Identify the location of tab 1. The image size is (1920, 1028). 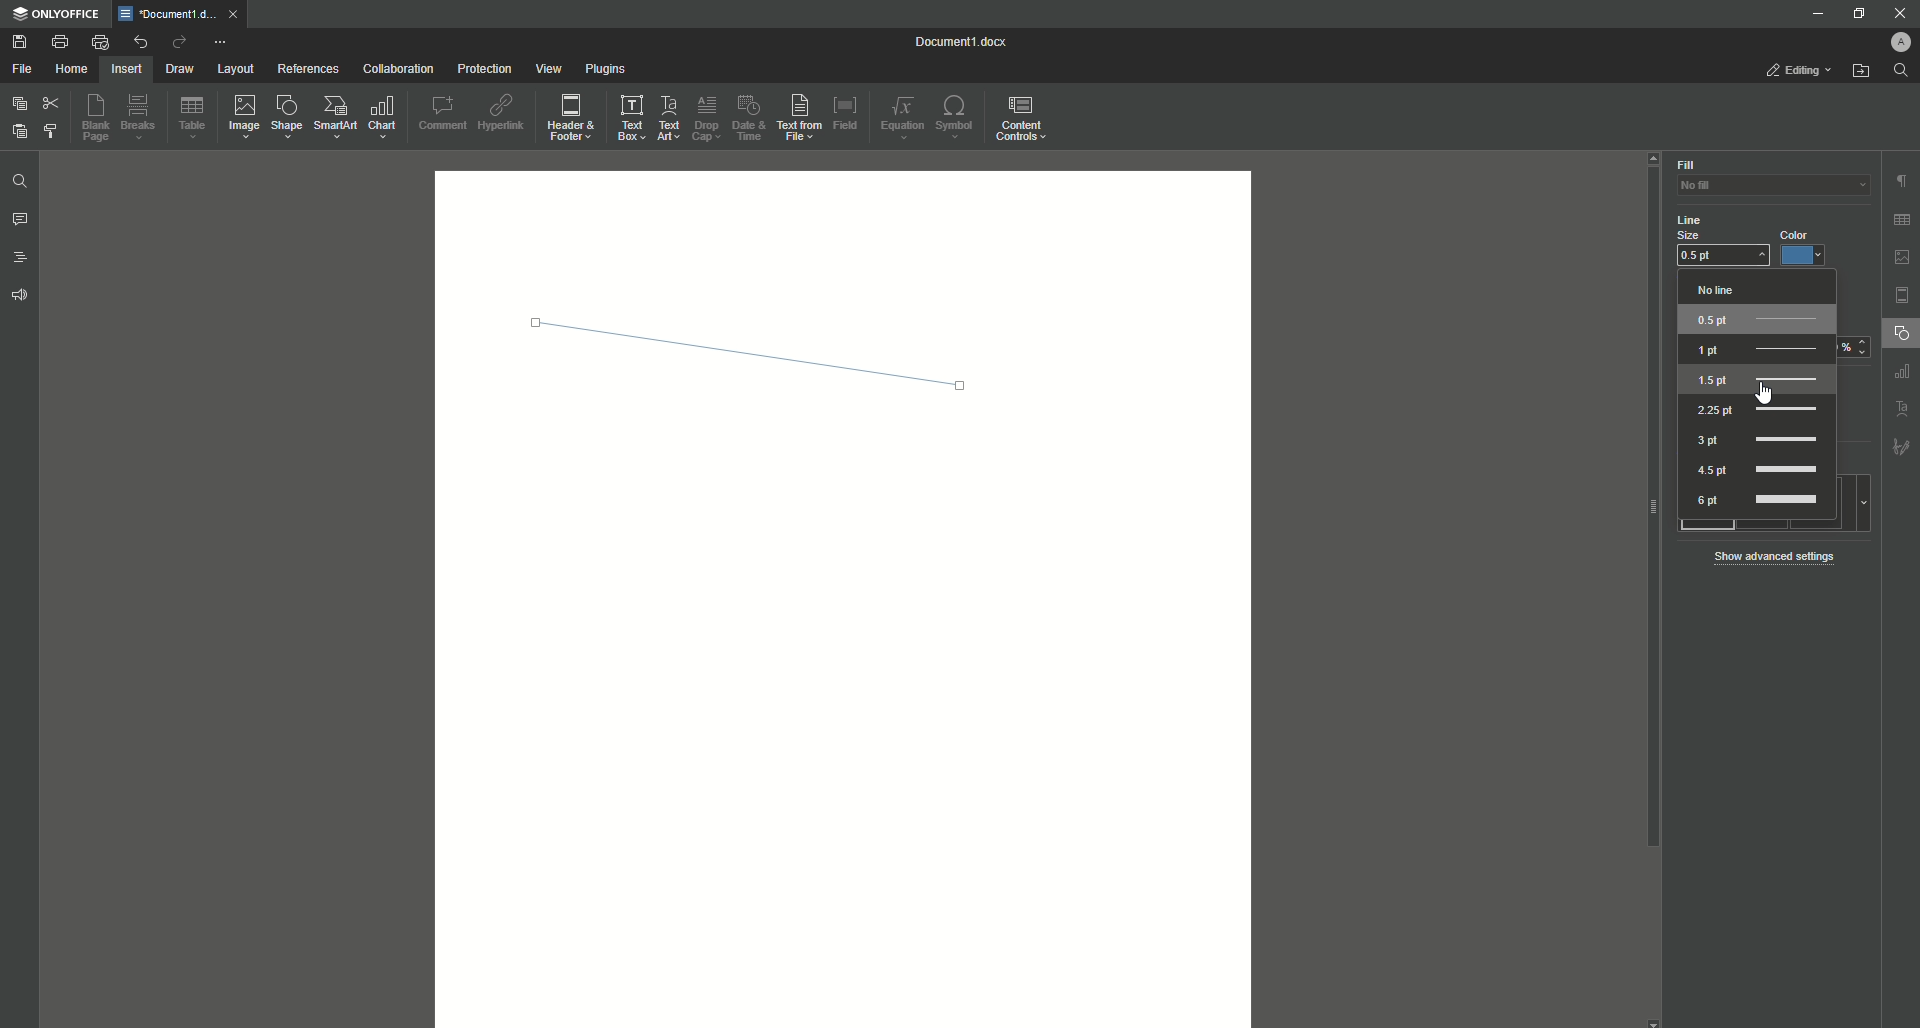
(184, 14).